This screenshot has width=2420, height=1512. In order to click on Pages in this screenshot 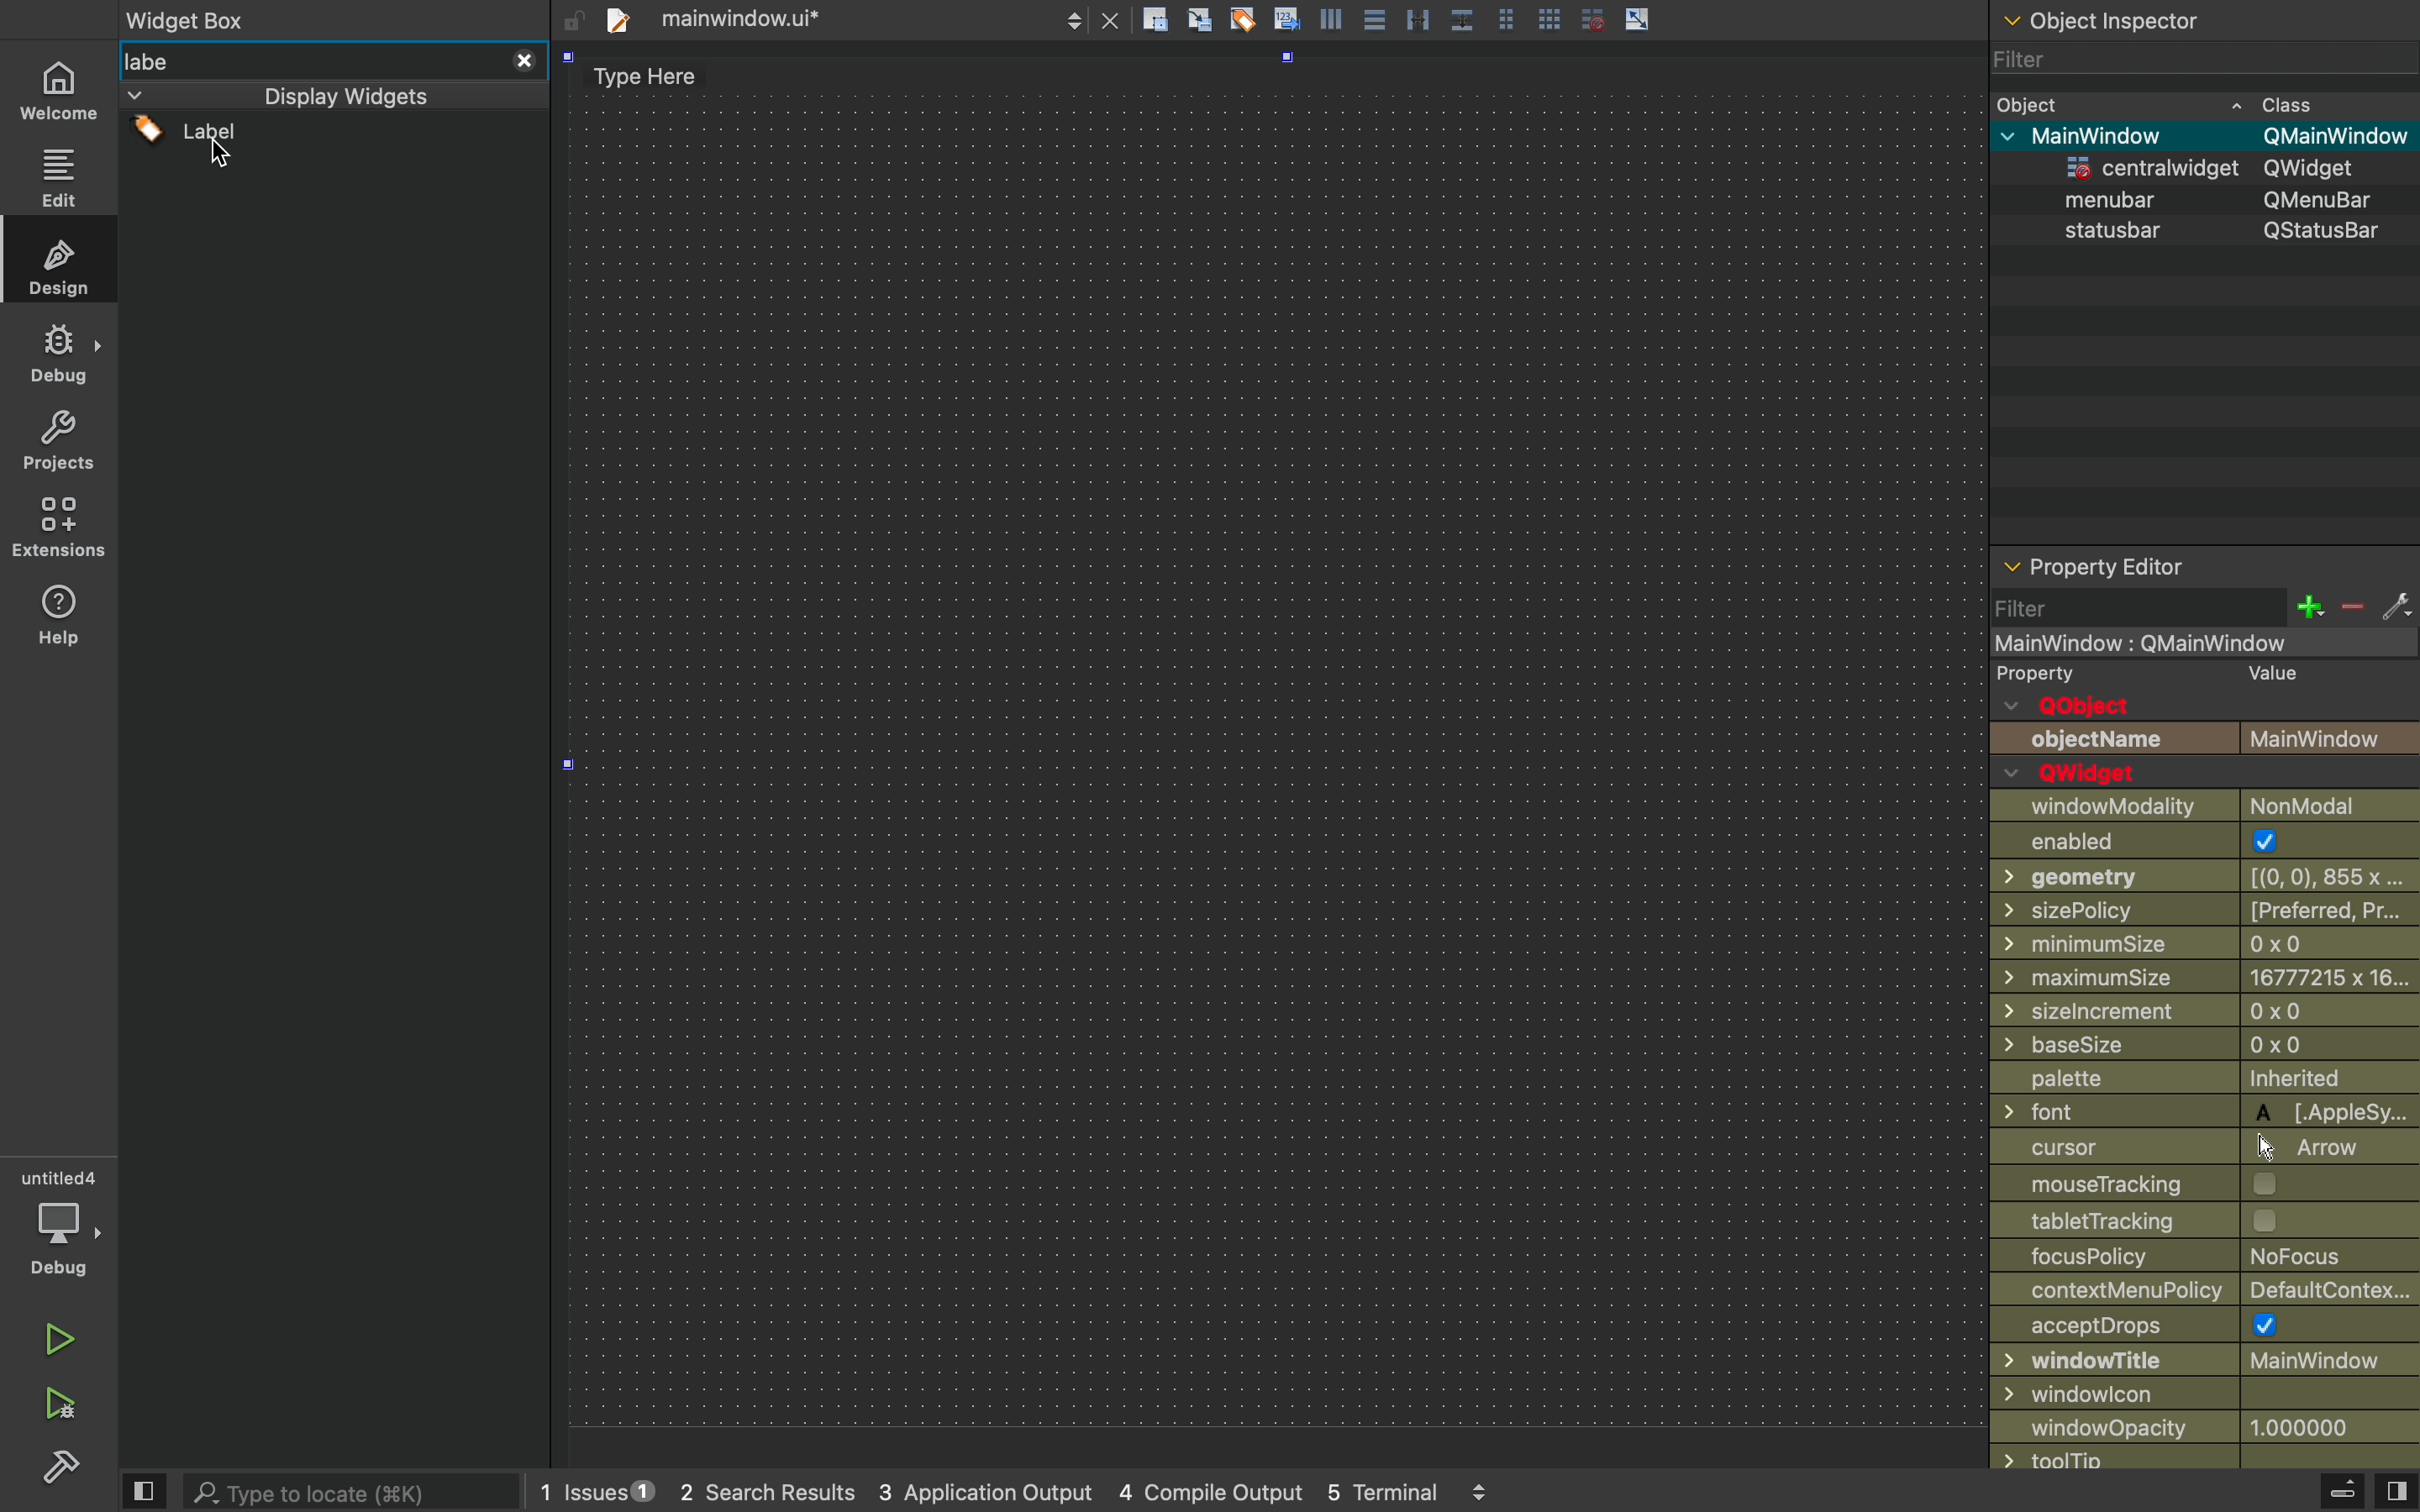, I will do `click(1512, 17)`.